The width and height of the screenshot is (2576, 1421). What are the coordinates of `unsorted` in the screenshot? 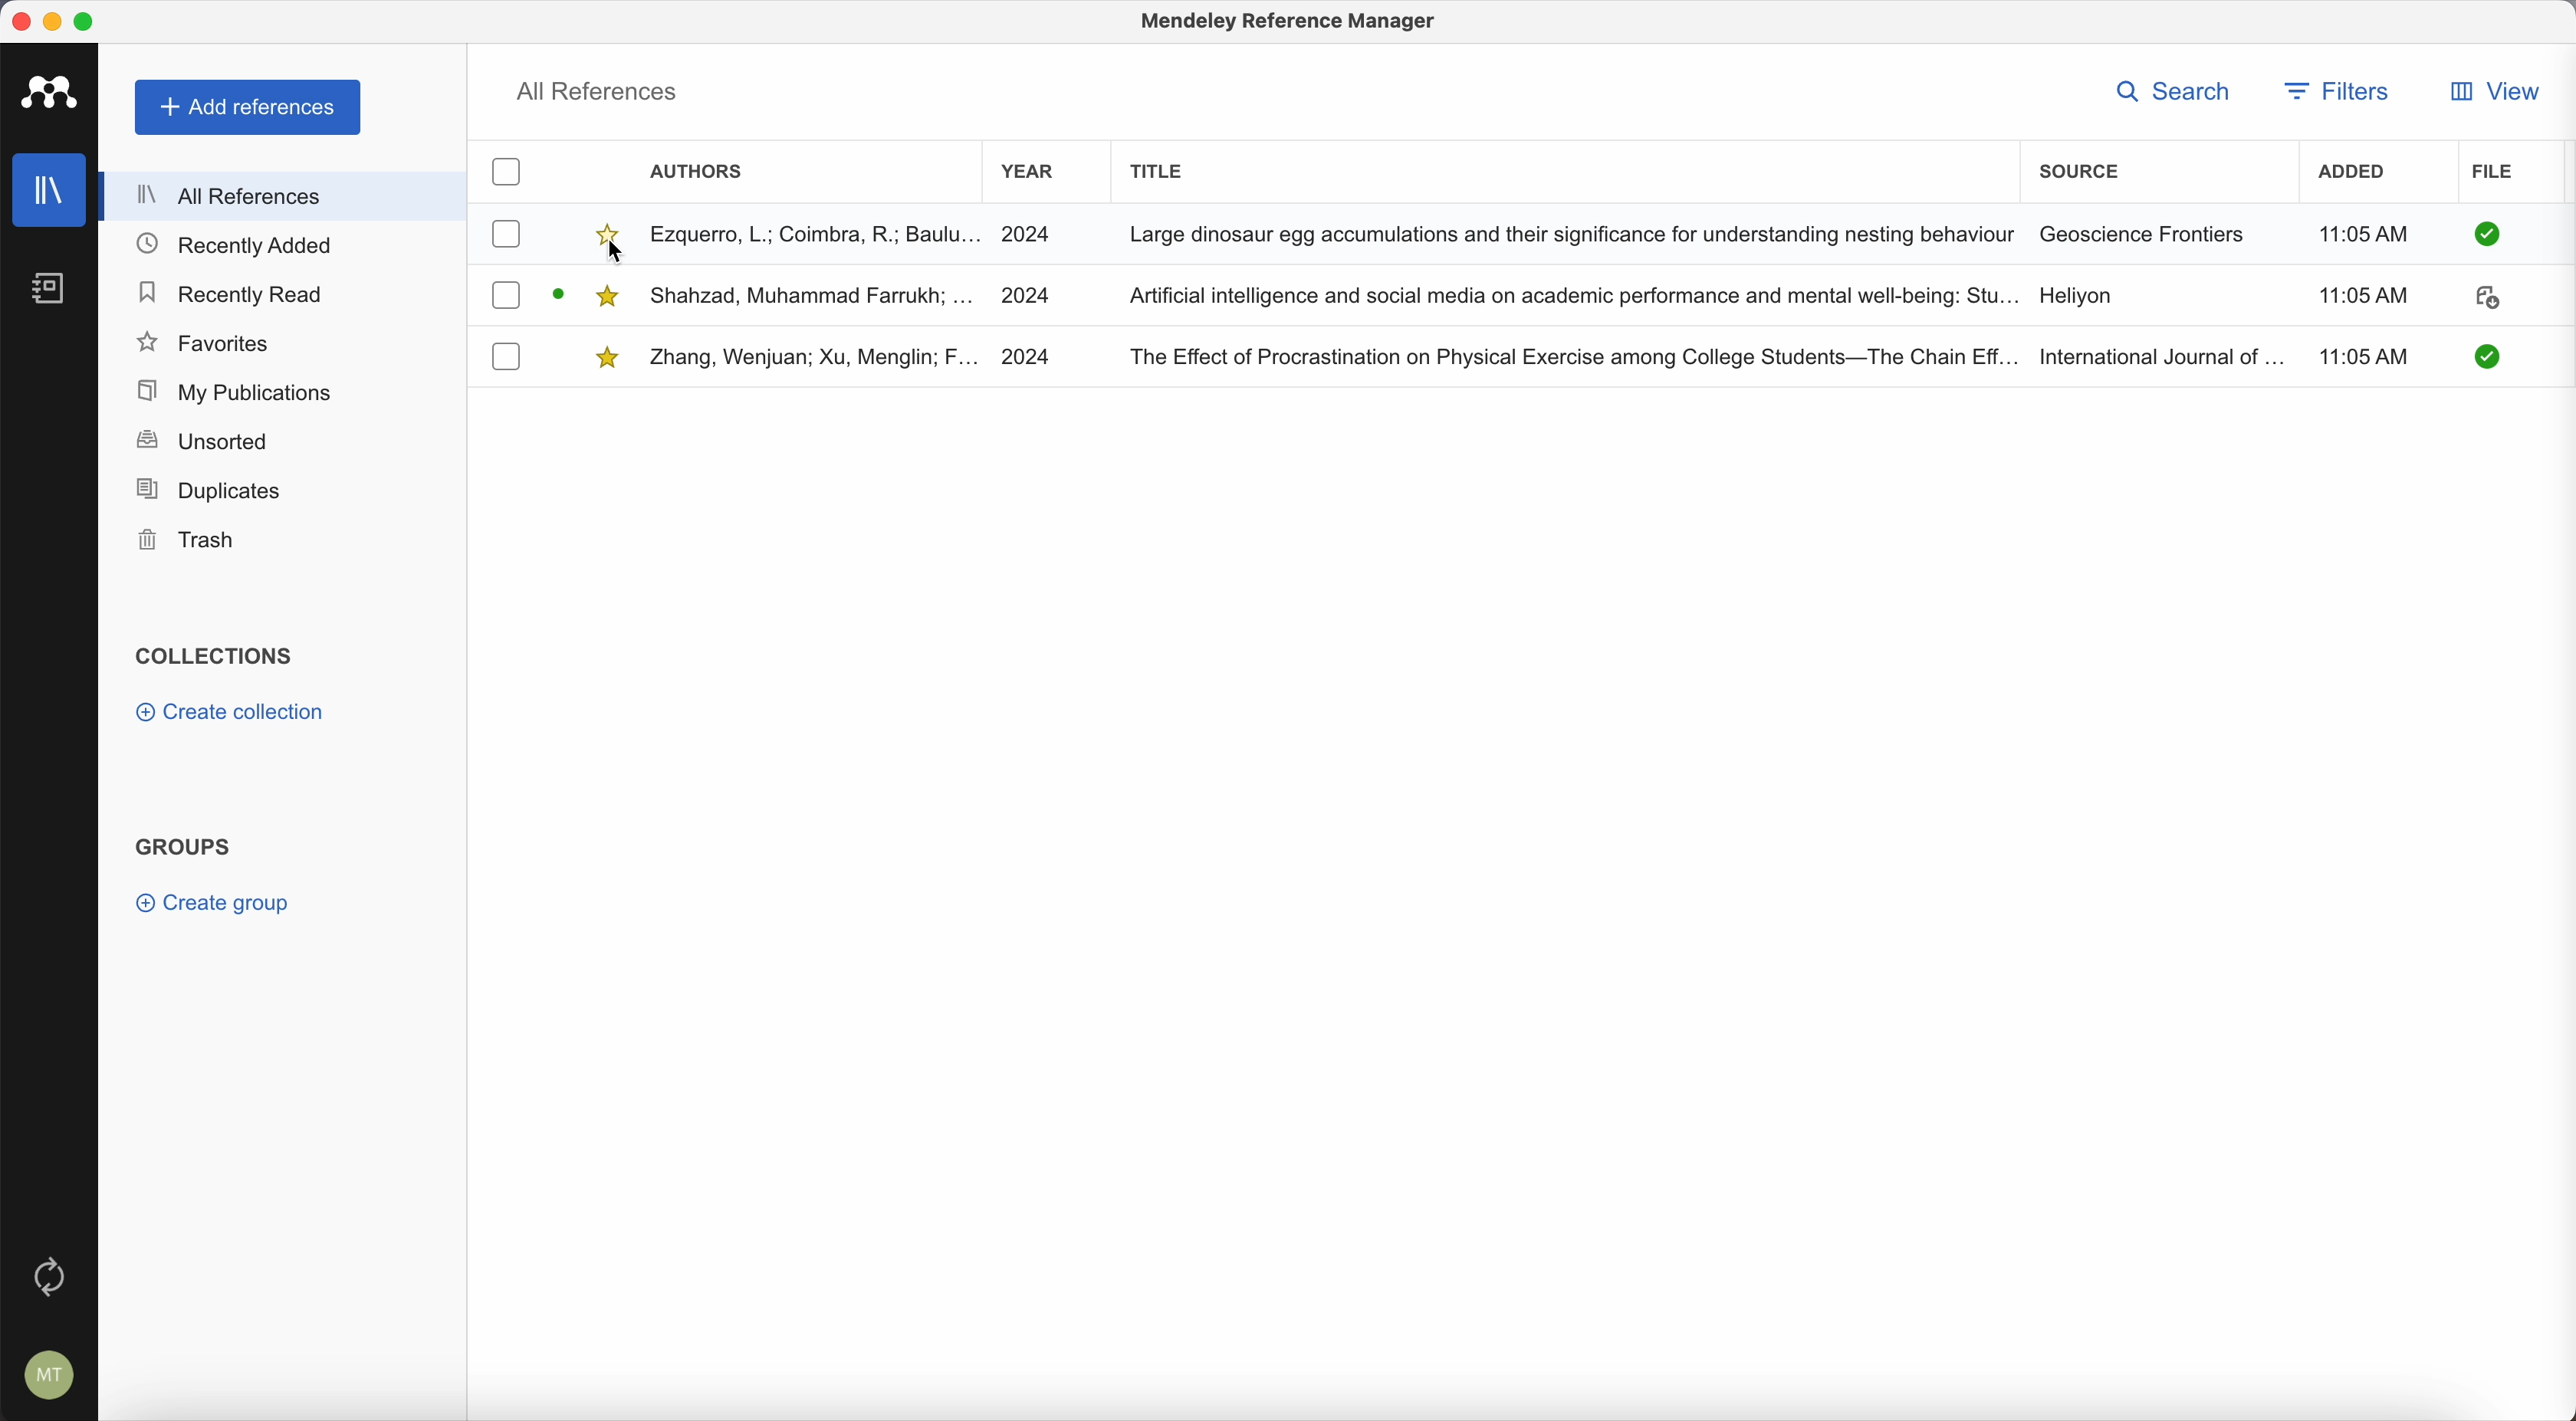 It's located at (201, 443).